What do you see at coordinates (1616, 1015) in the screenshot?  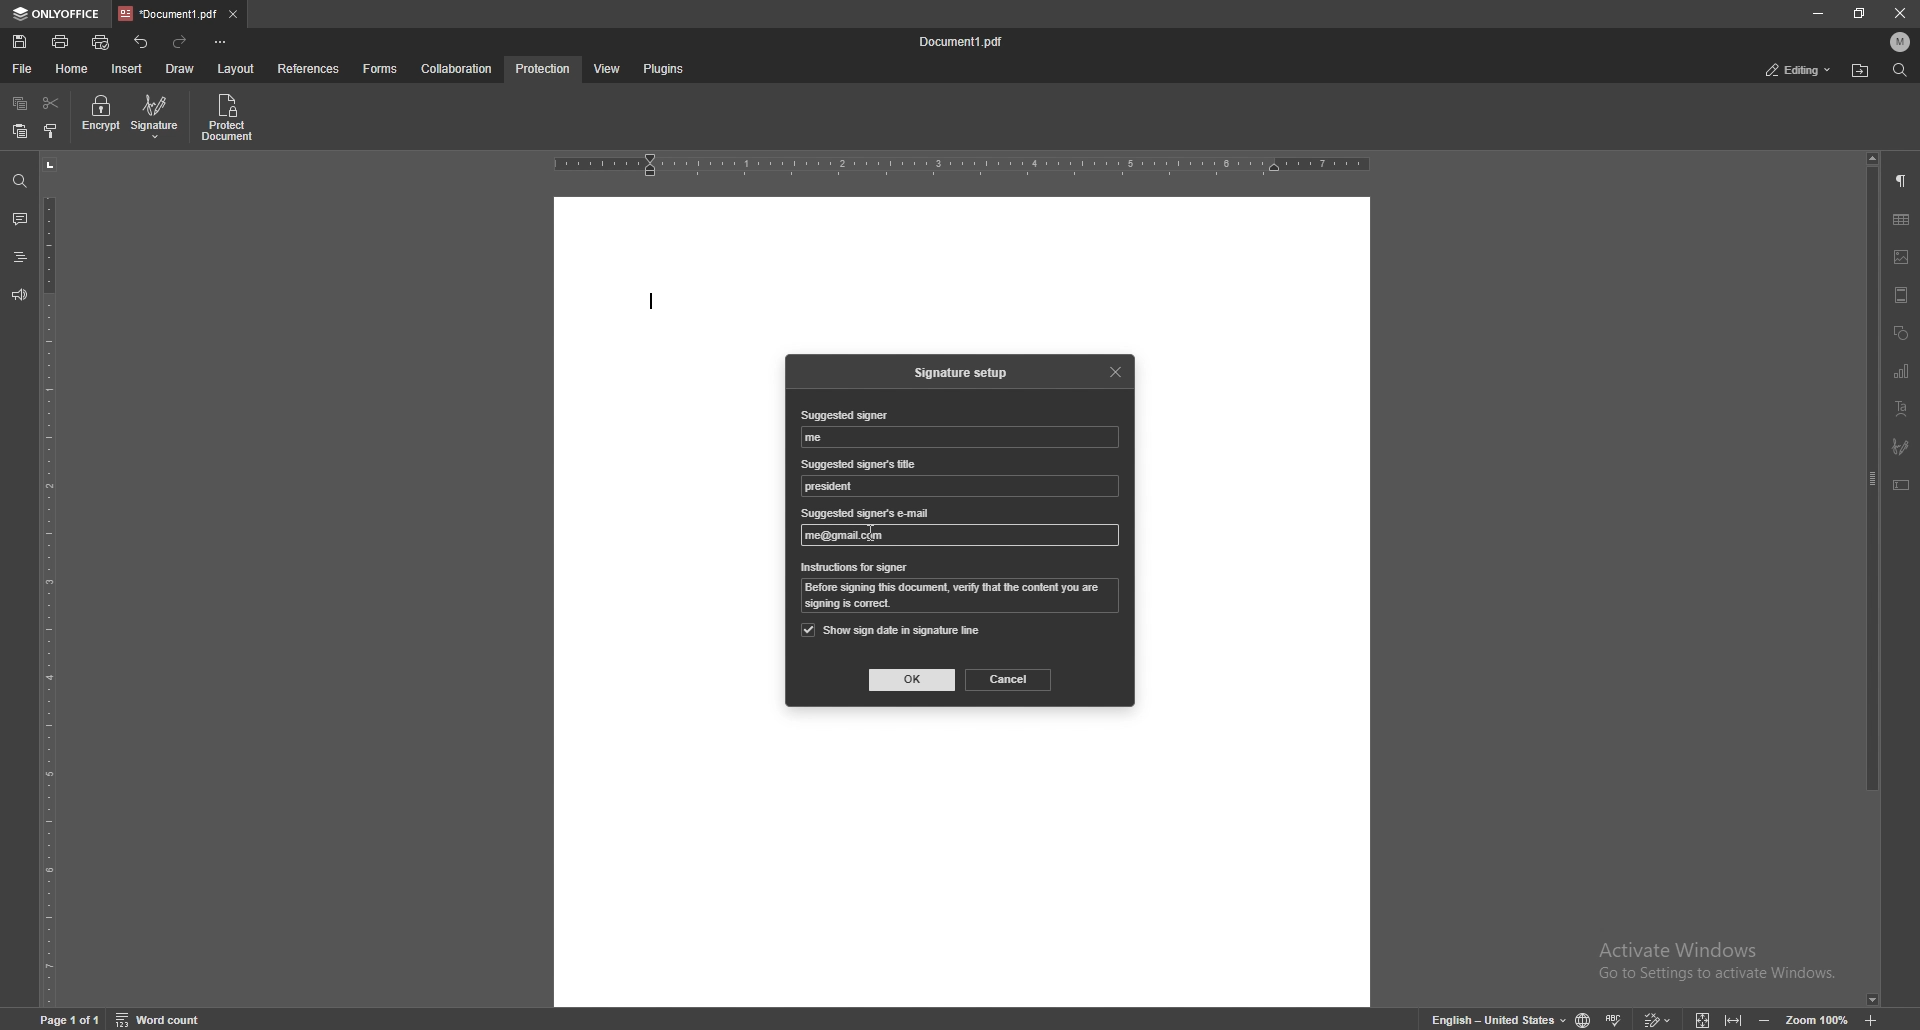 I see `spell check` at bounding box center [1616, 1015].